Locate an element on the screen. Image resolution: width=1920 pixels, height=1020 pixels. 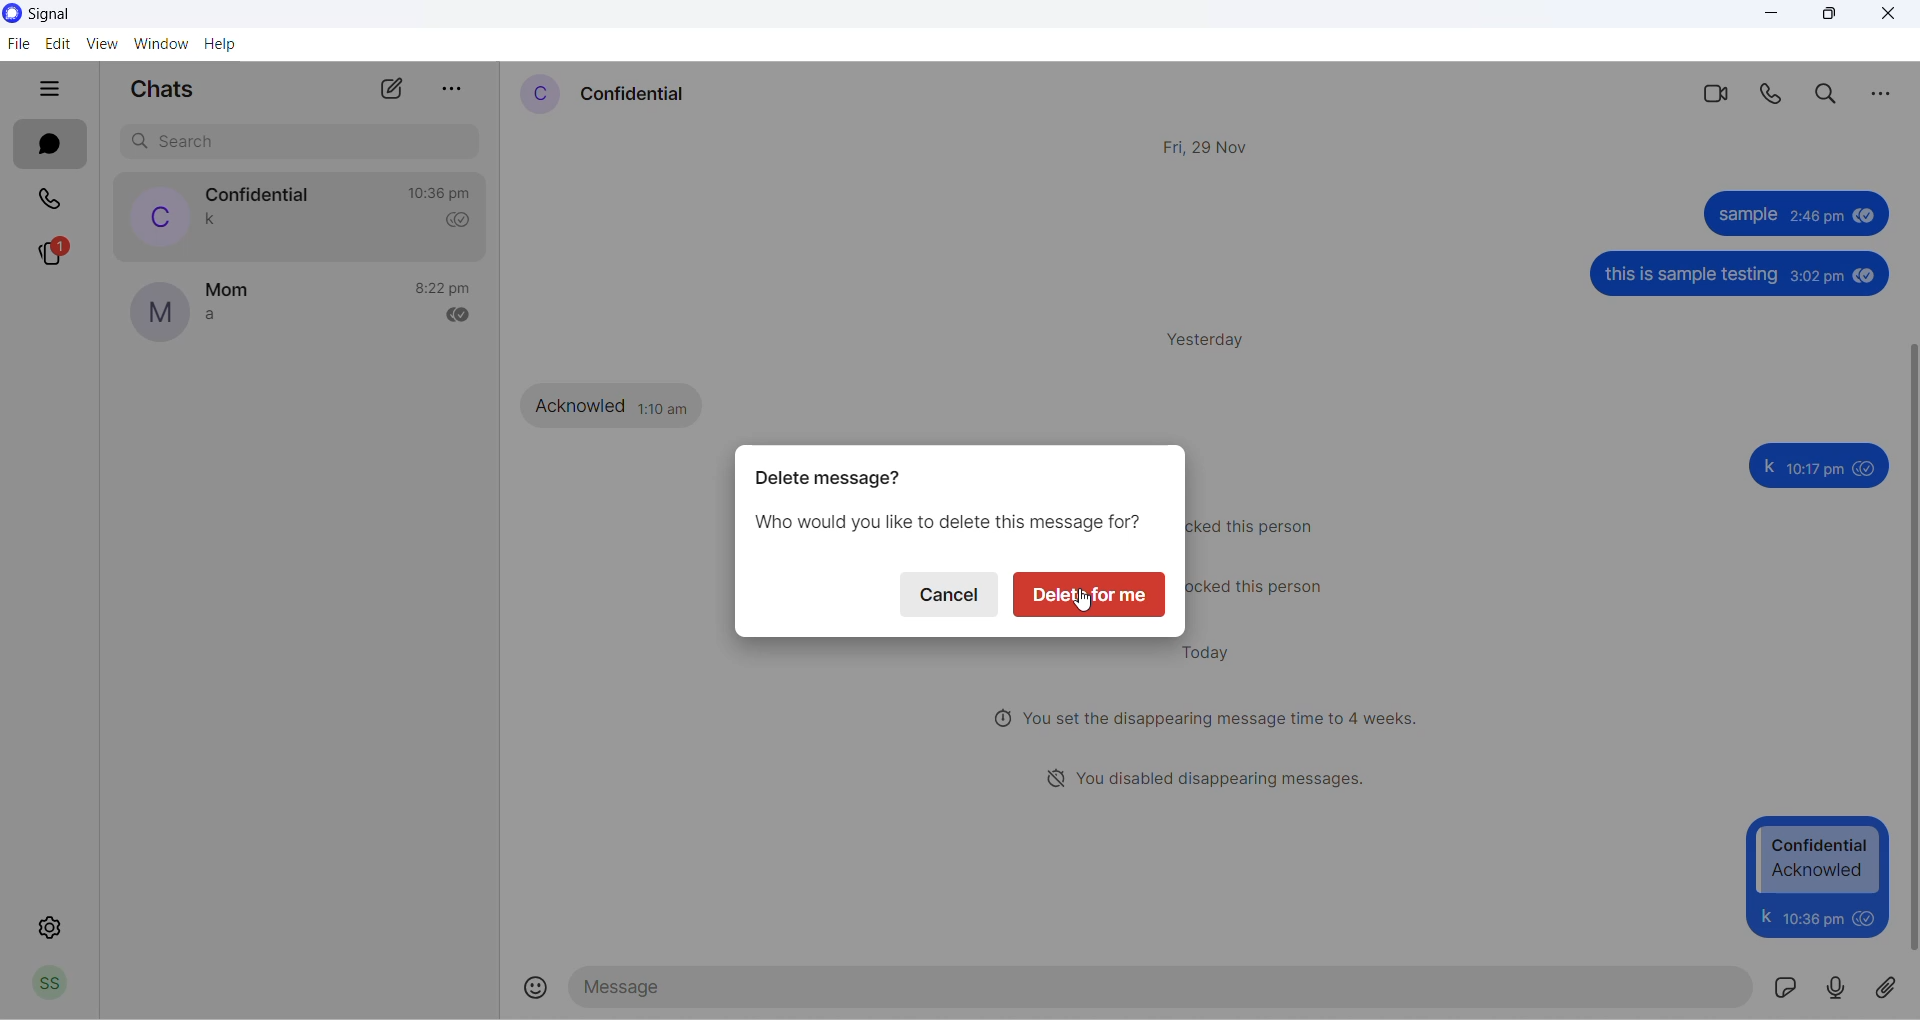
seen is located at coordinates (1864, 917).